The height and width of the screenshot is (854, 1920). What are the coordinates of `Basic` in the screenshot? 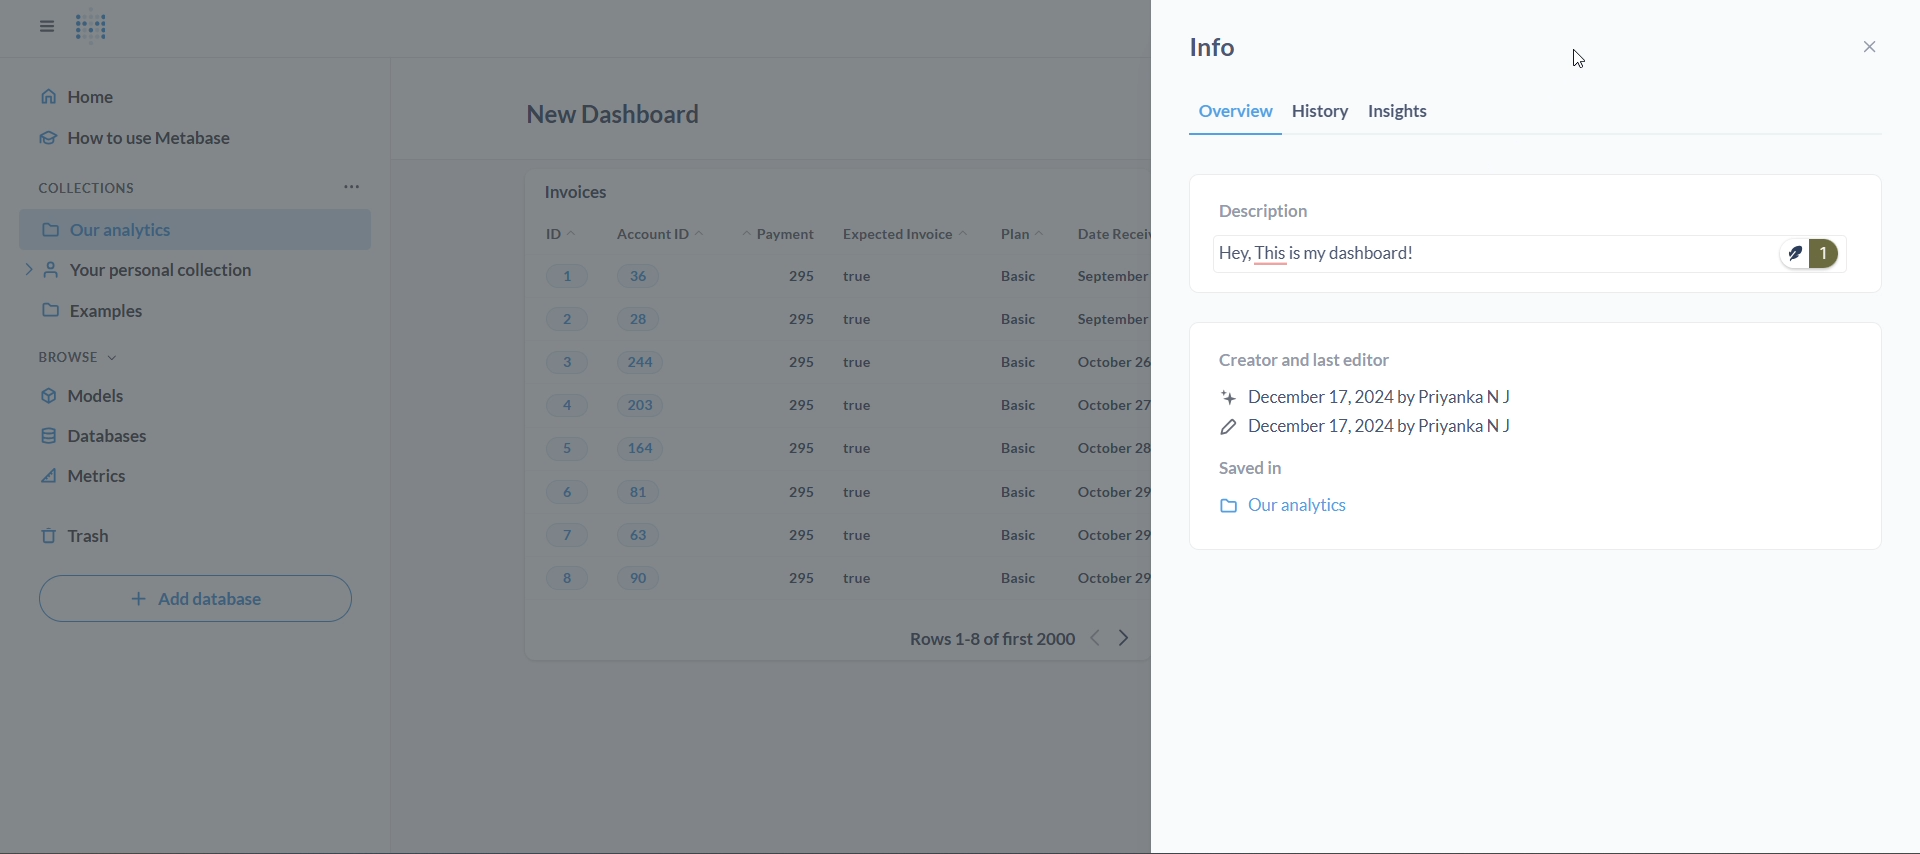 It's located at (1013, 368).